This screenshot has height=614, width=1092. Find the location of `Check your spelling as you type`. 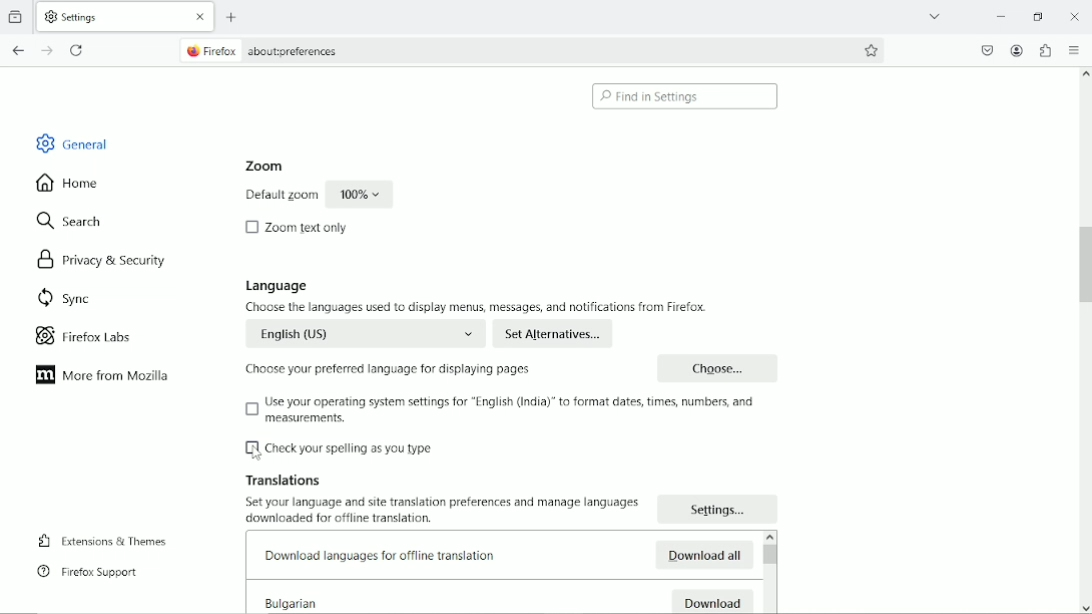

Check your spelling as you type is located at coordinates (339, 449).